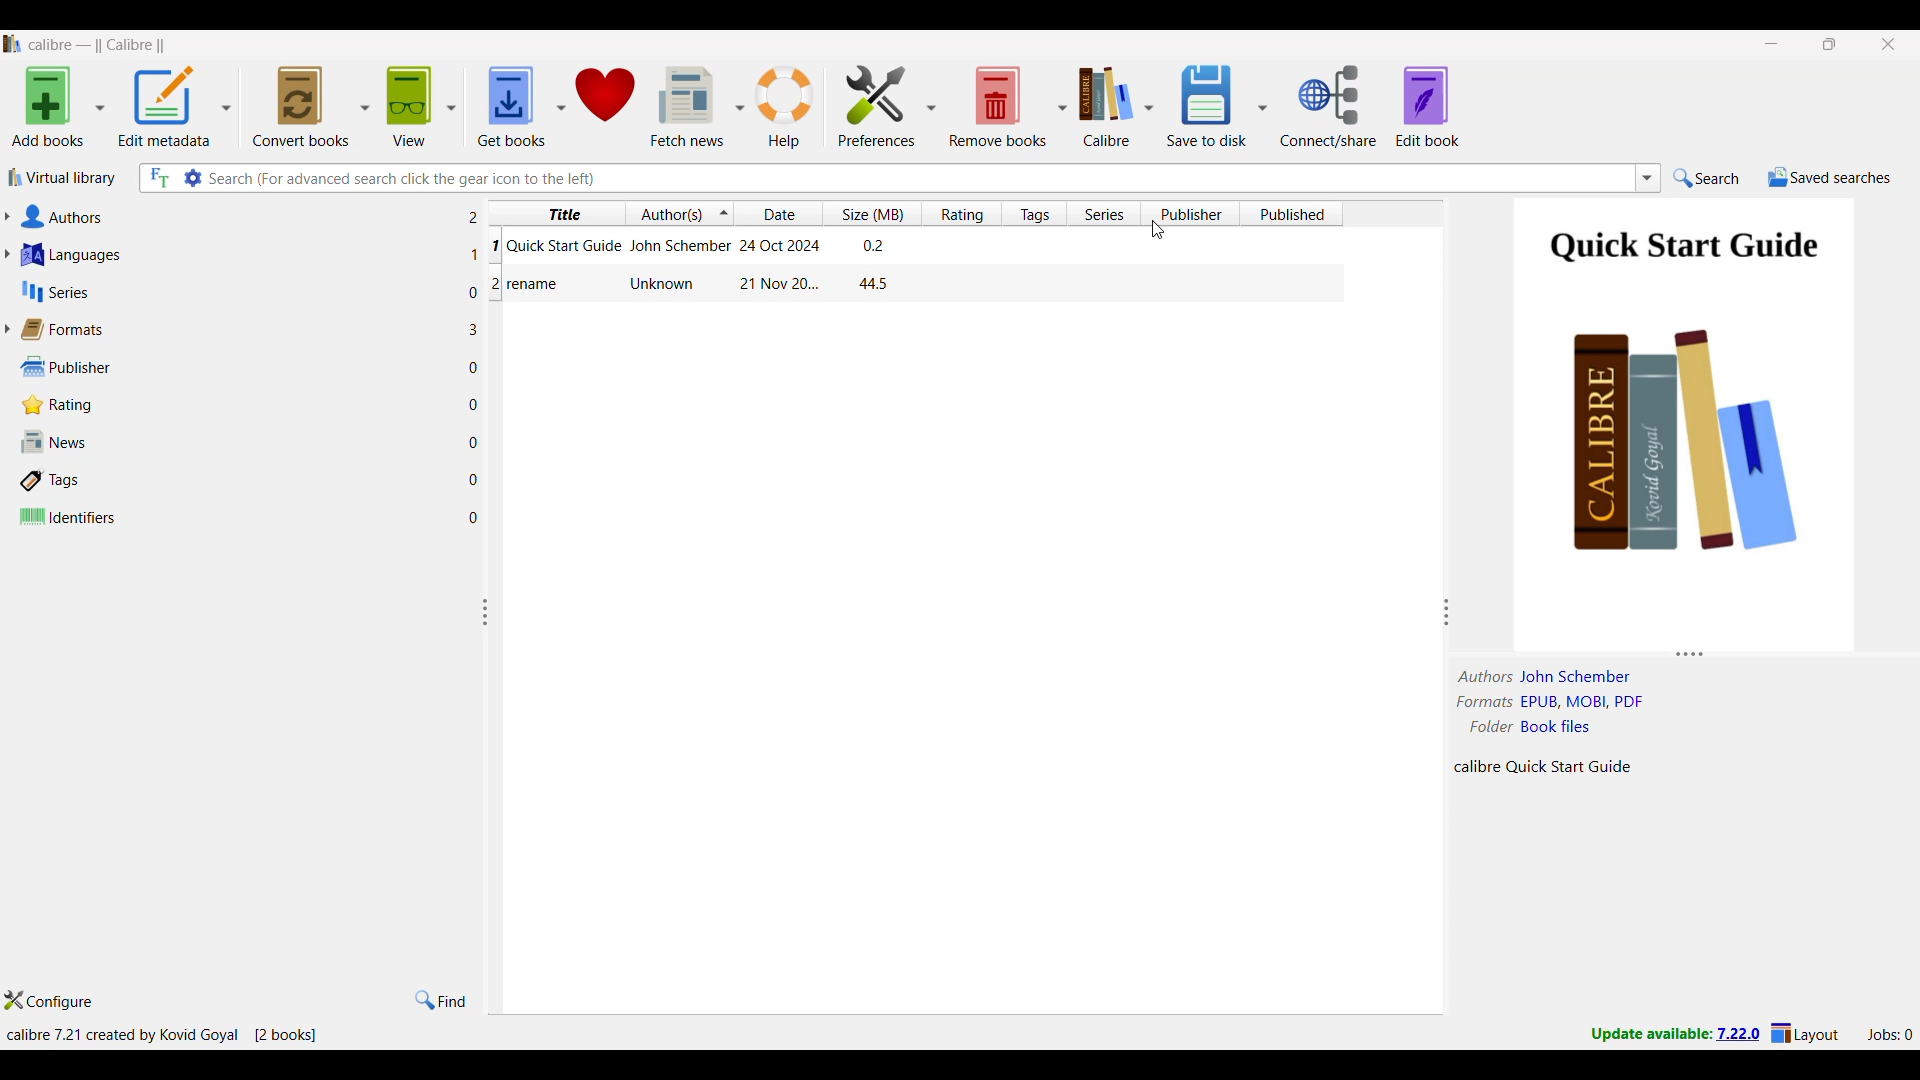 The width and height of the screenshot is (1920, 1080). What do you see at coordinates (231, 405) in the screenshot?
I see `Rating` at bounding box center [231, 405].